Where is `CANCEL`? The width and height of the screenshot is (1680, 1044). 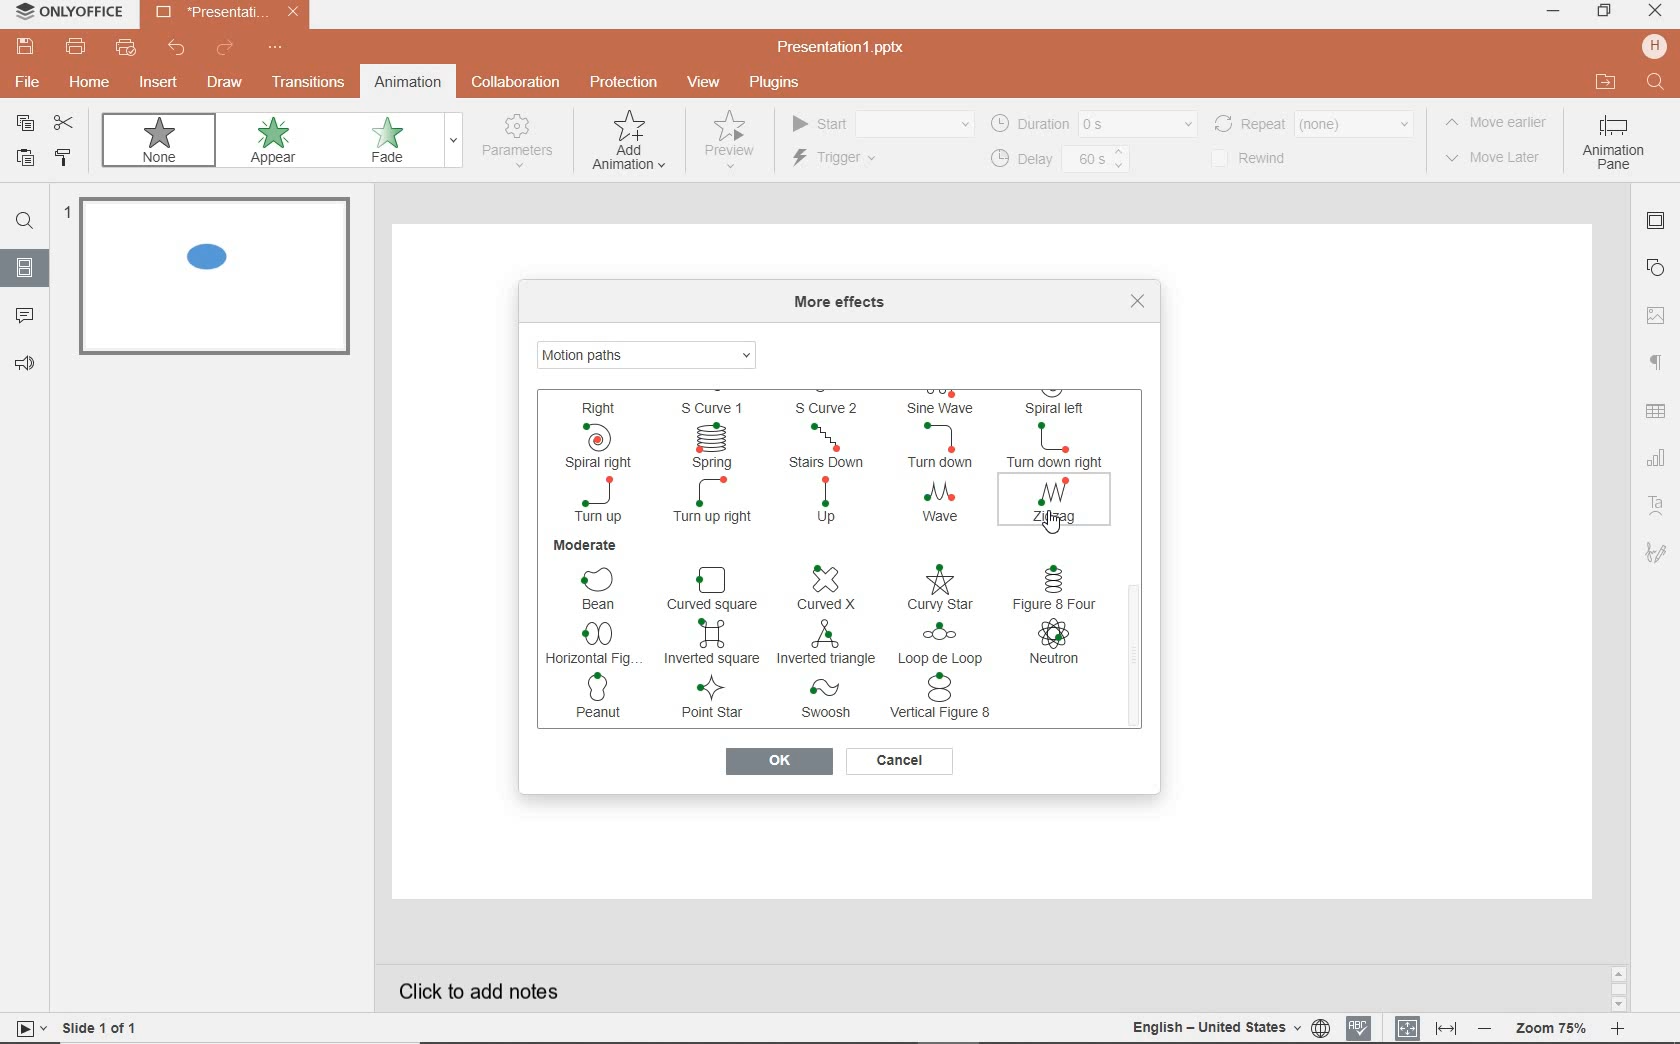 CANCEL is located at coordinates (900, 761).